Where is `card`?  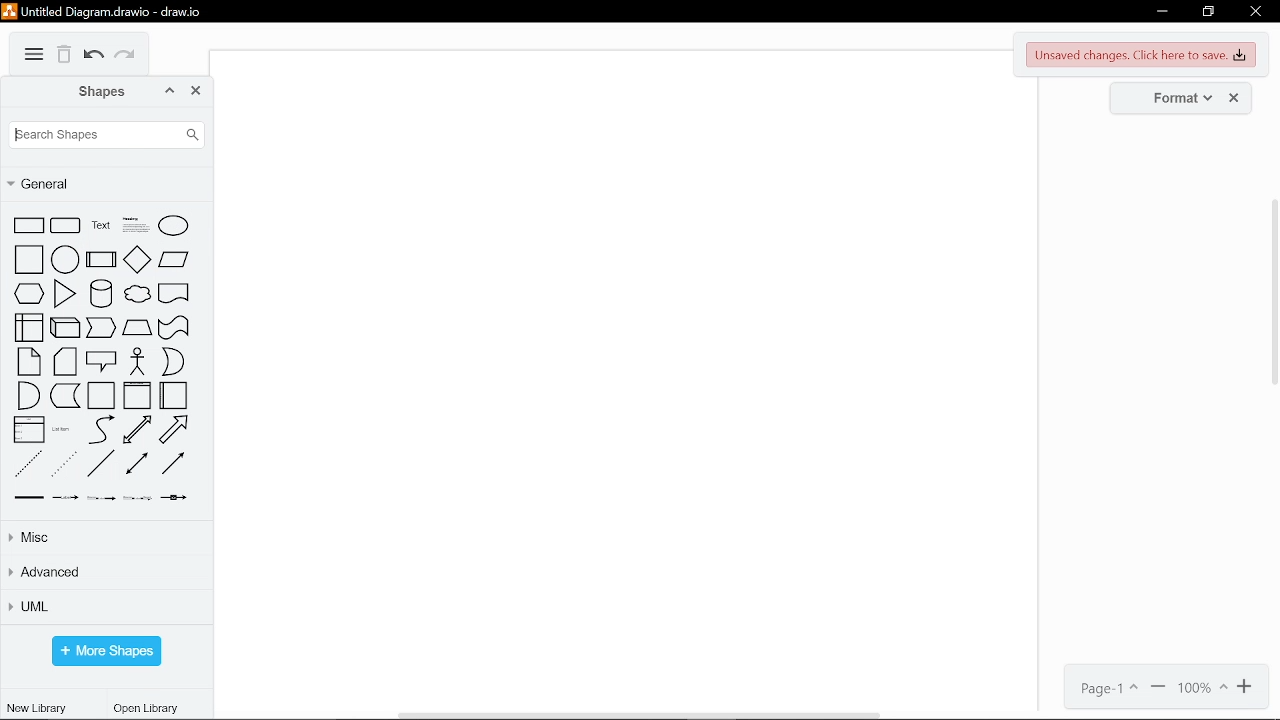
card is located at coordinates (66, 363).